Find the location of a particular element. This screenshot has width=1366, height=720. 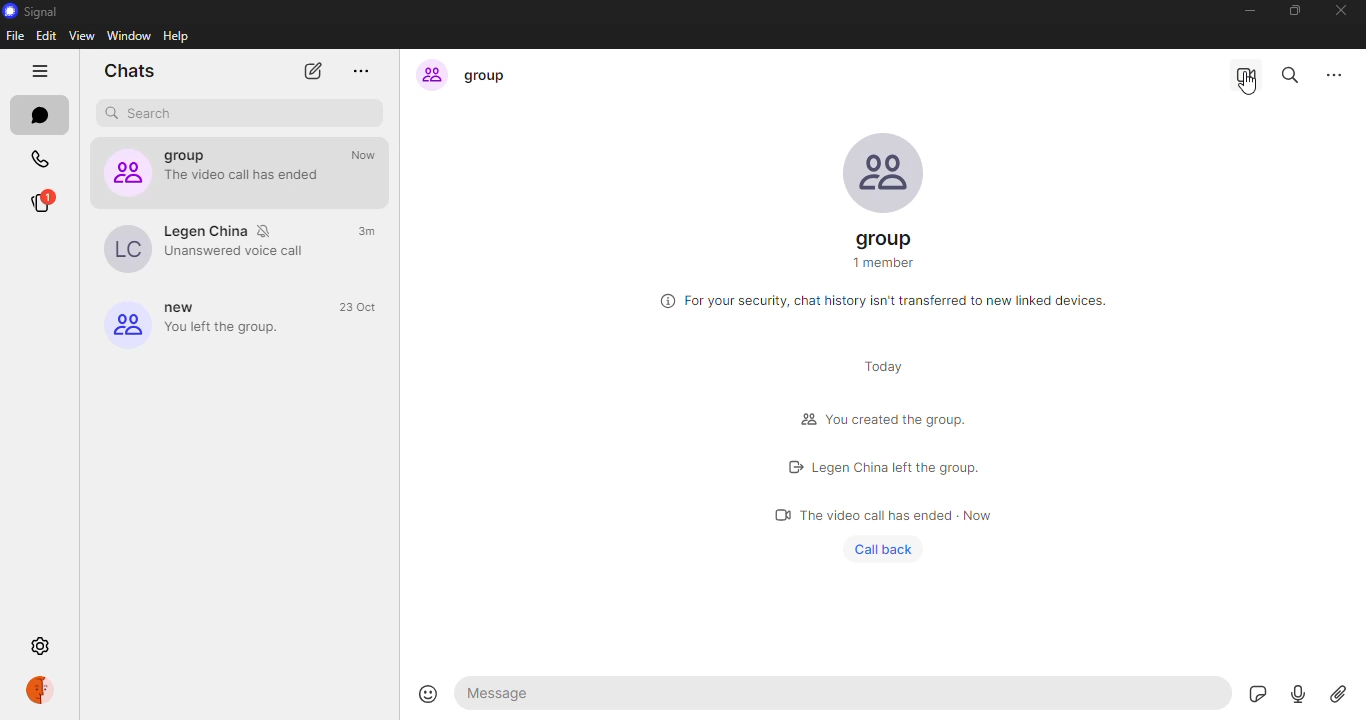

Legen China profile is located at coordinates (120, 248).